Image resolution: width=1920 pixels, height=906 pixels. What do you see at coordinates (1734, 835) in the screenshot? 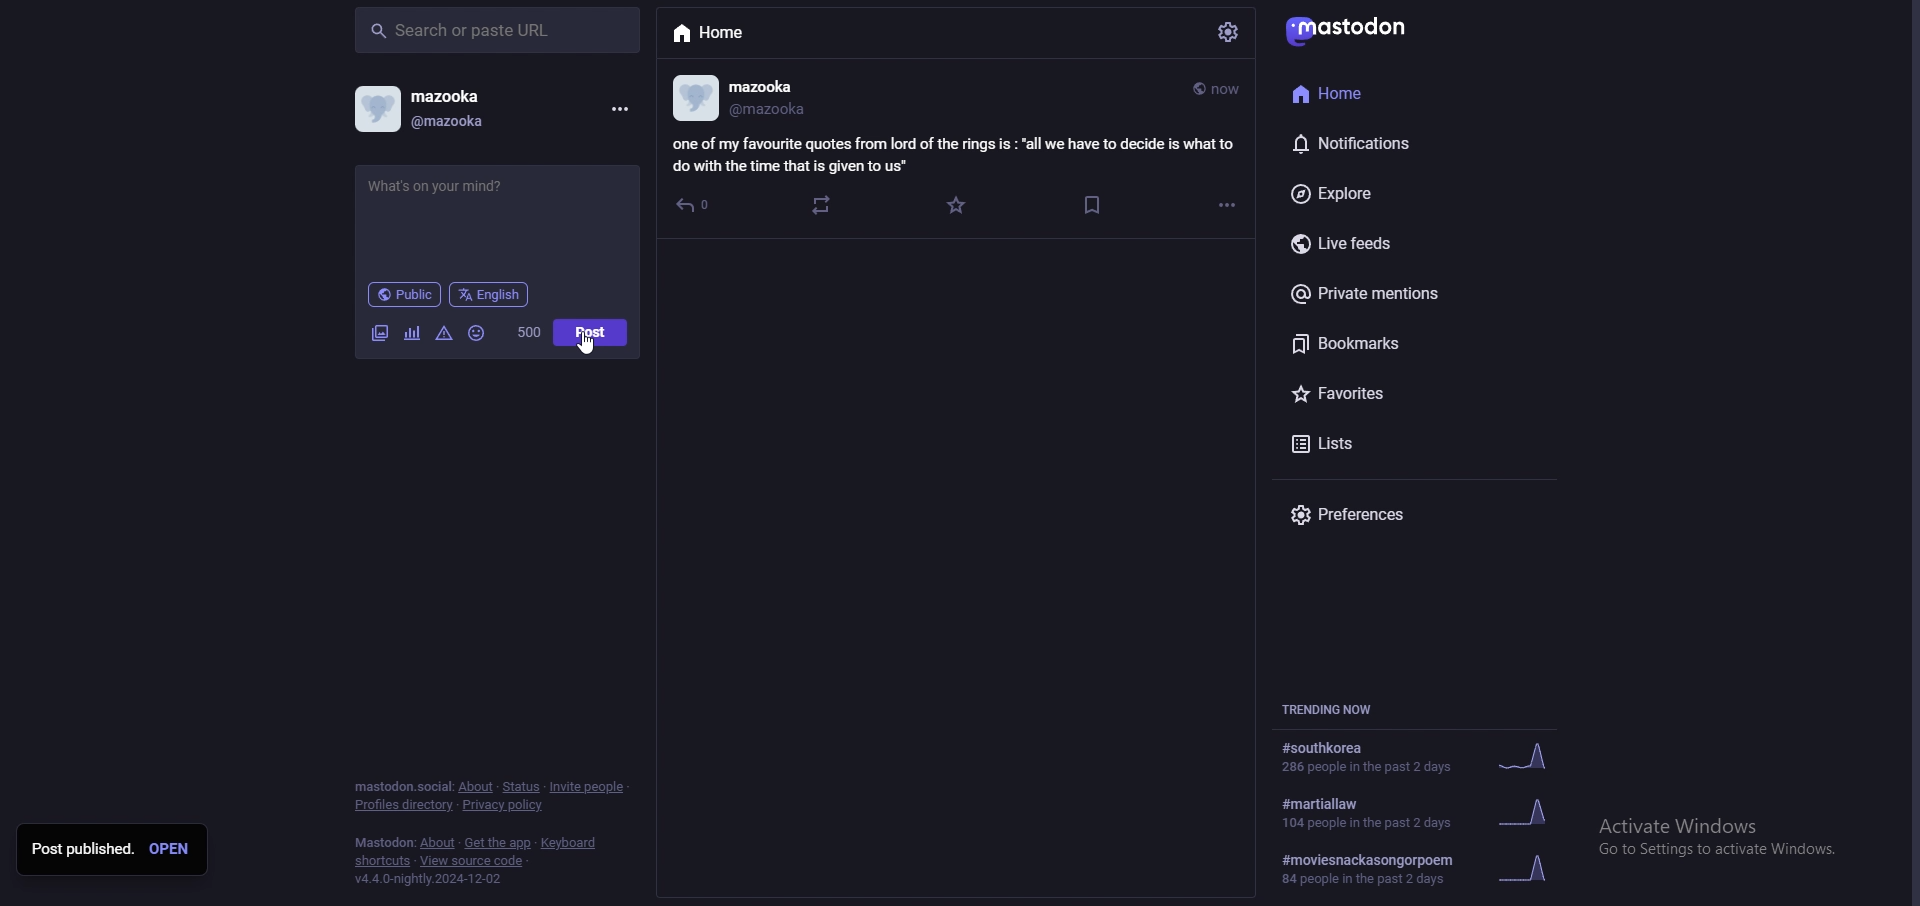
I see `Windows activation prompt` at bounding box center [1734, 835].